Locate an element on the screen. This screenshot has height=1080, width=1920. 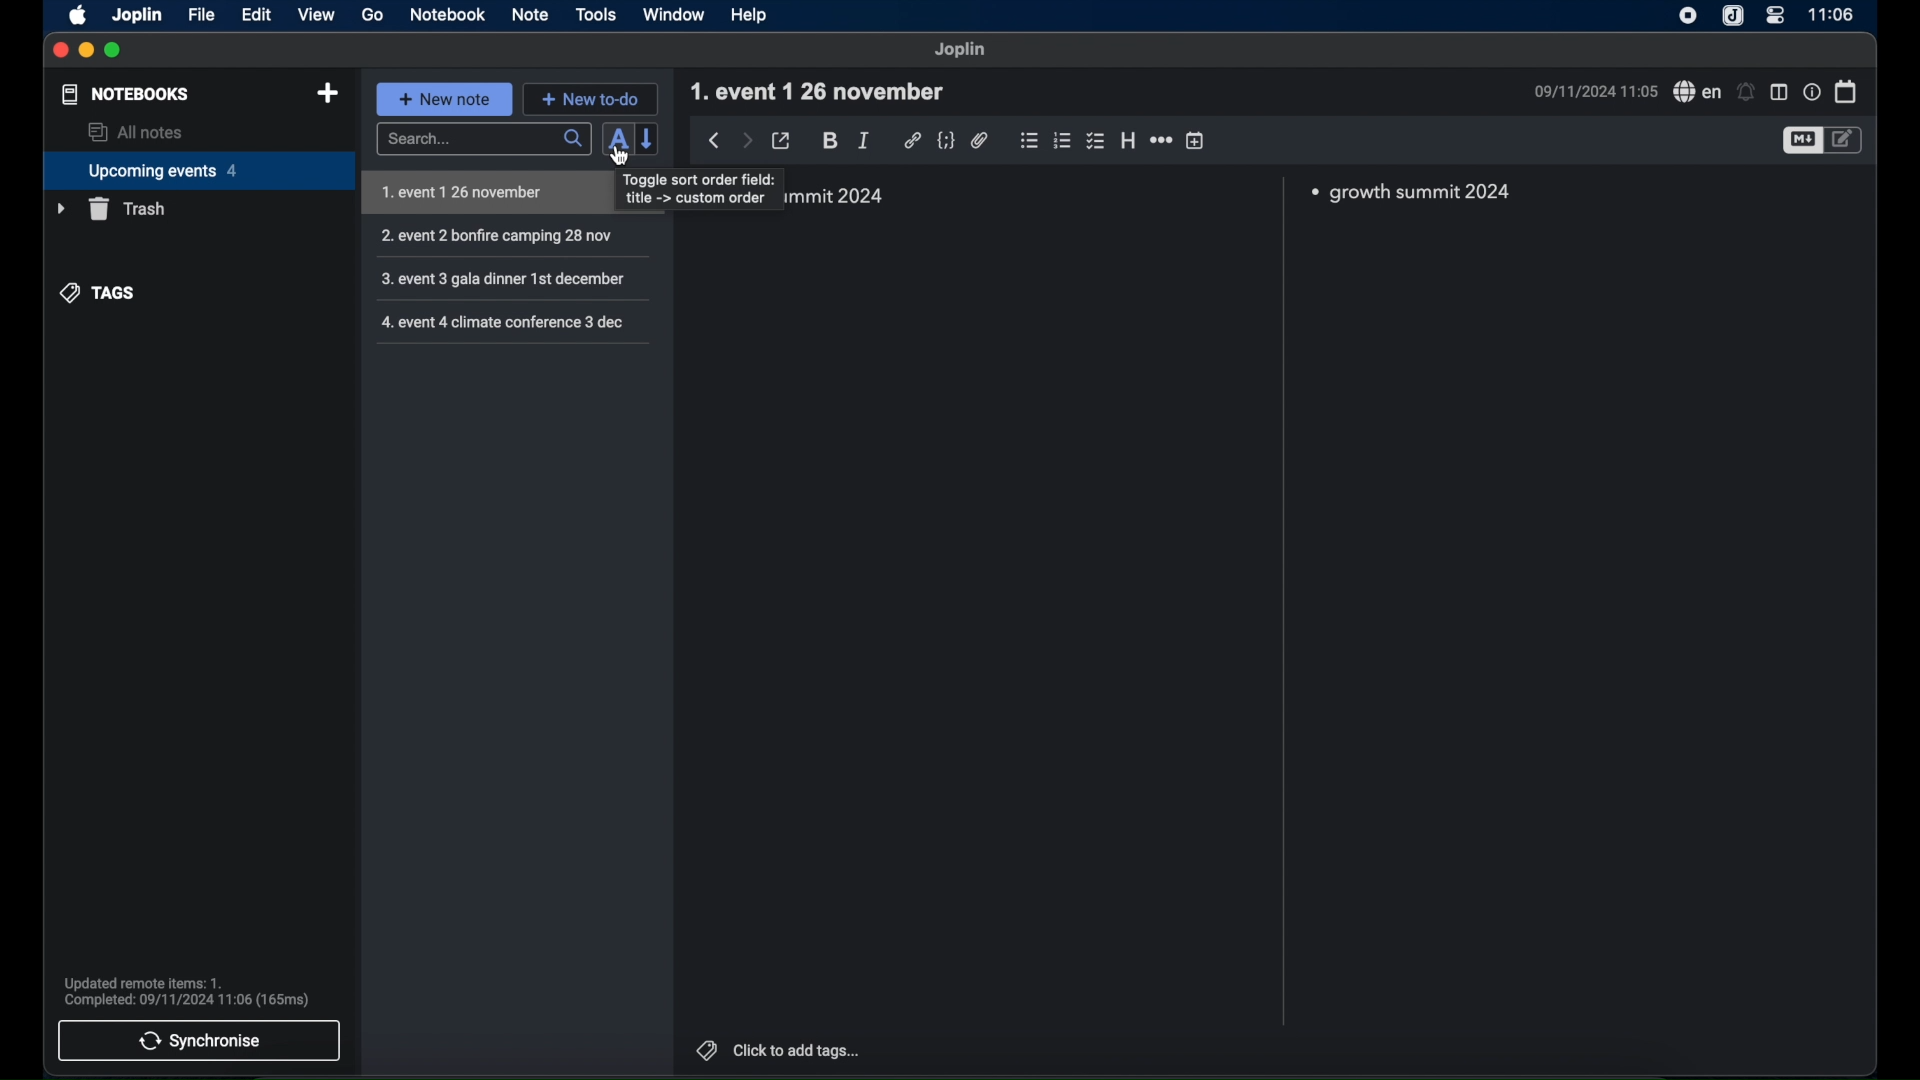
forward is located at coordinates (746, 139).